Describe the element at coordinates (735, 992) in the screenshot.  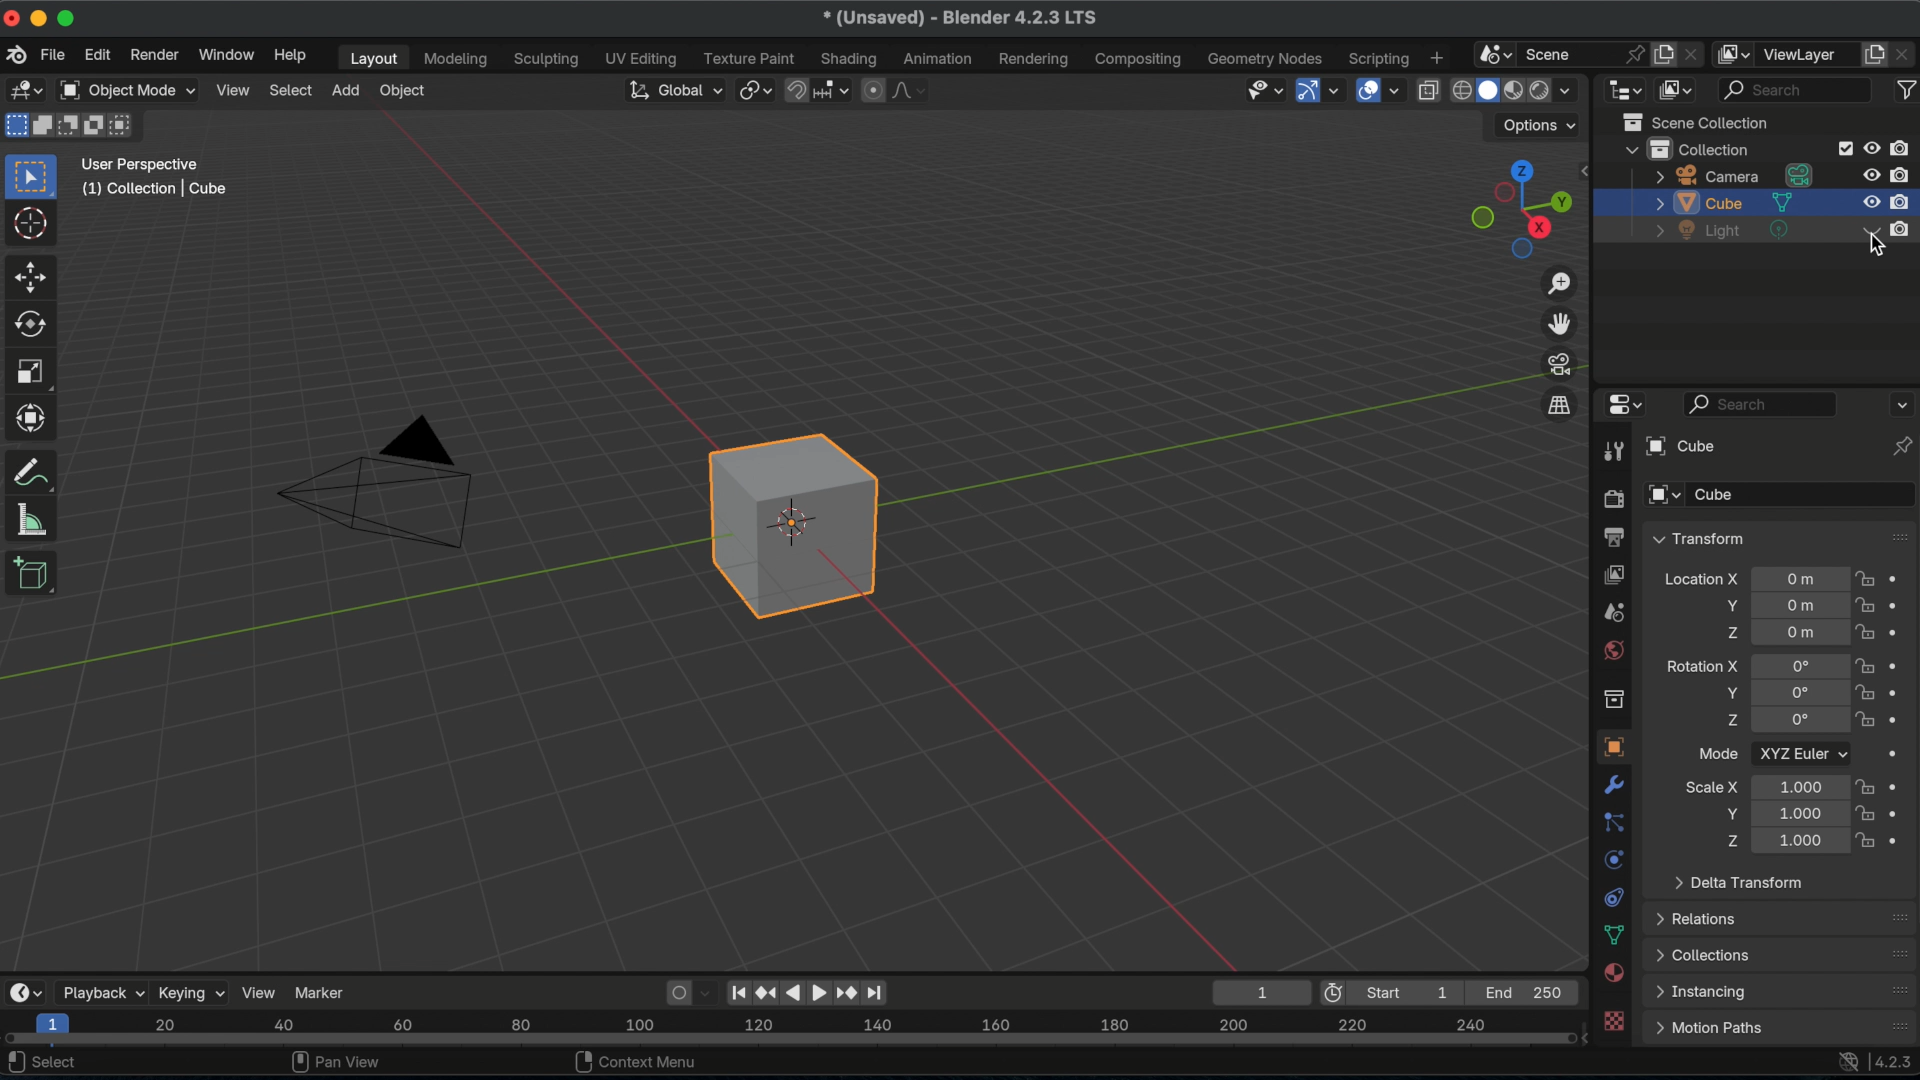
I see `jump to start` at that location.